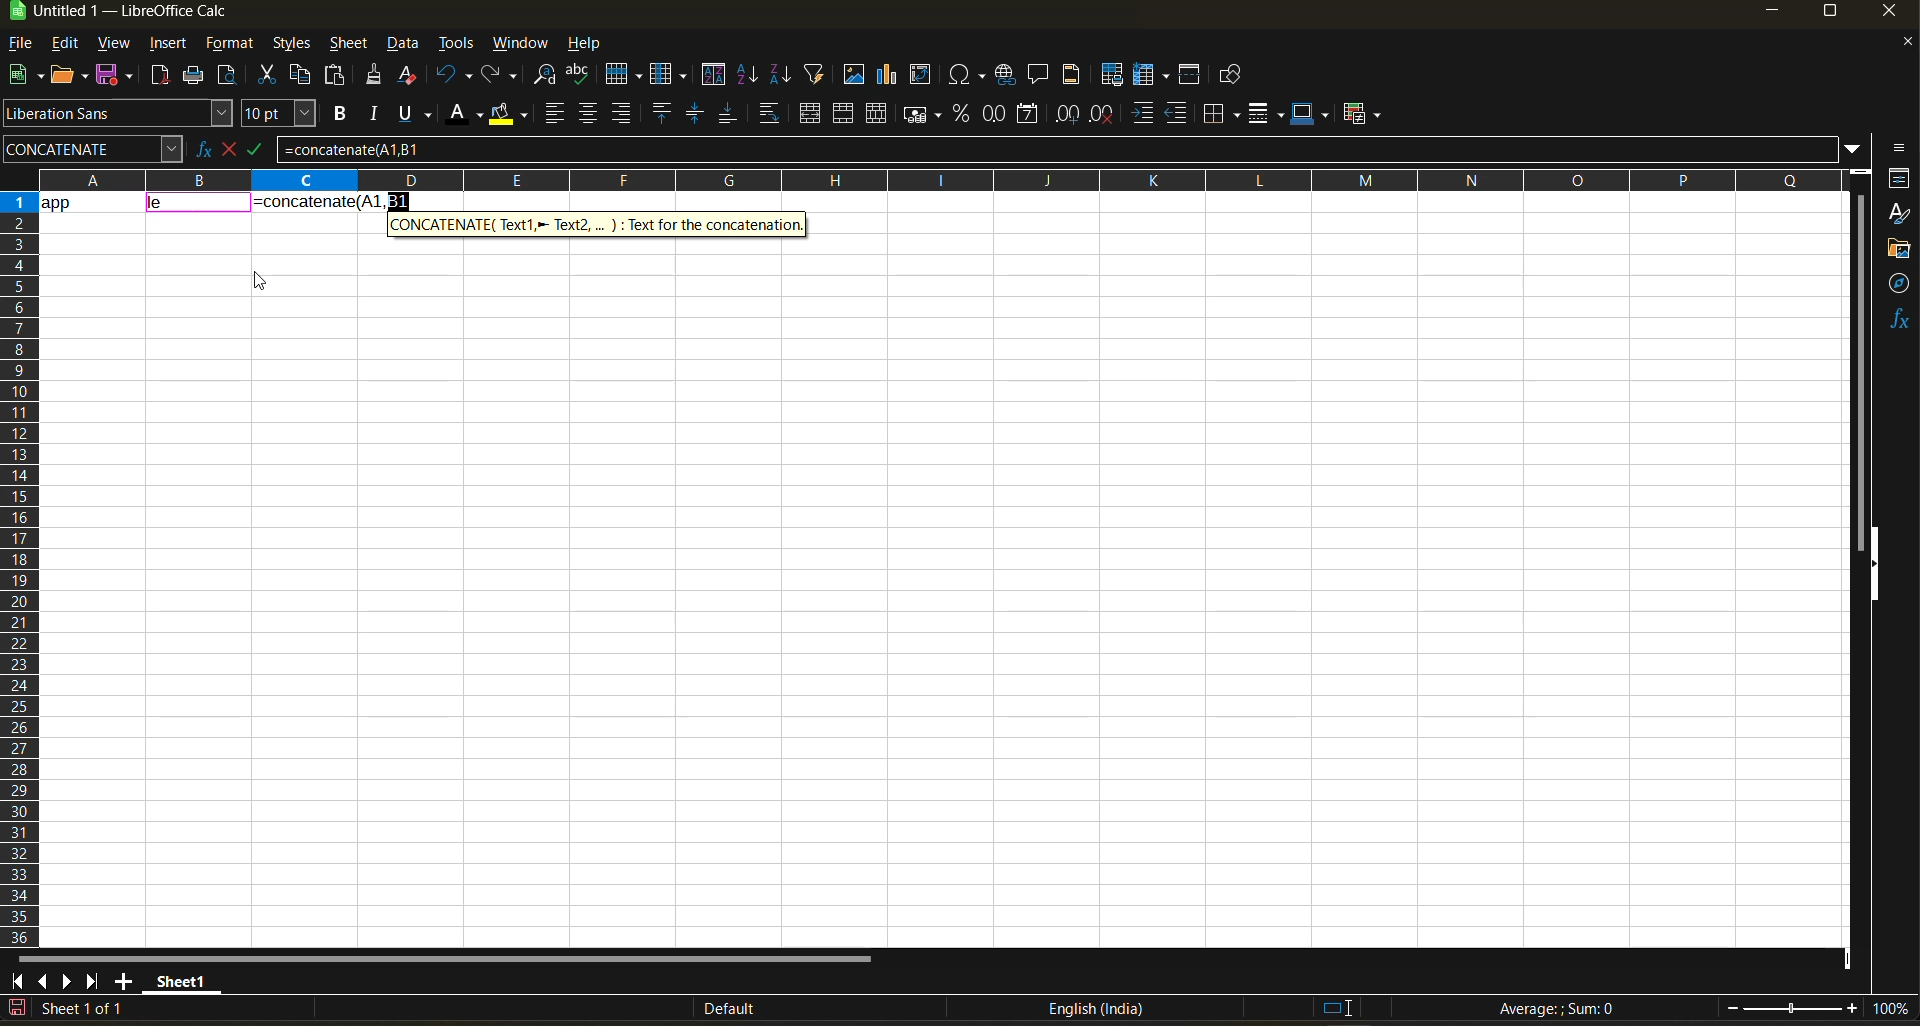 Image resolution: width=1920 pixels, height=1026 pixels. I want to click on hide, so click(1873, 565).